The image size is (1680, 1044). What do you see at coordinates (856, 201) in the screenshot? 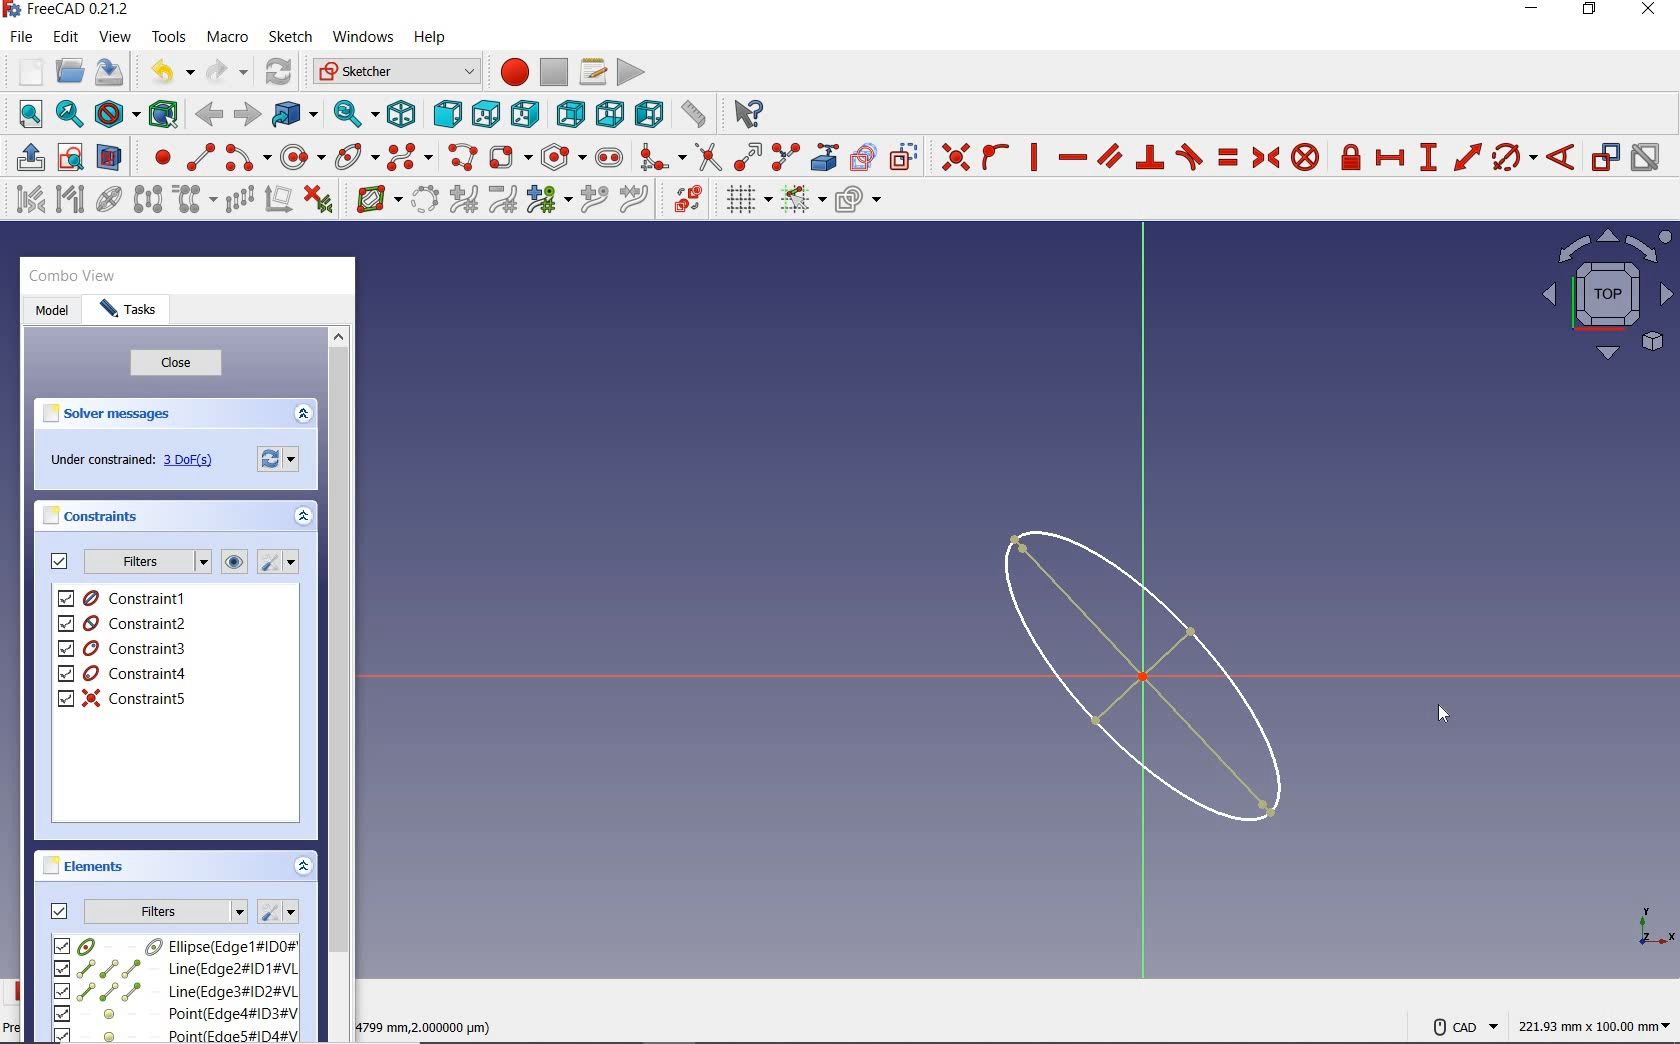
I see `configure rendering order` at bounding box center [856, 201].